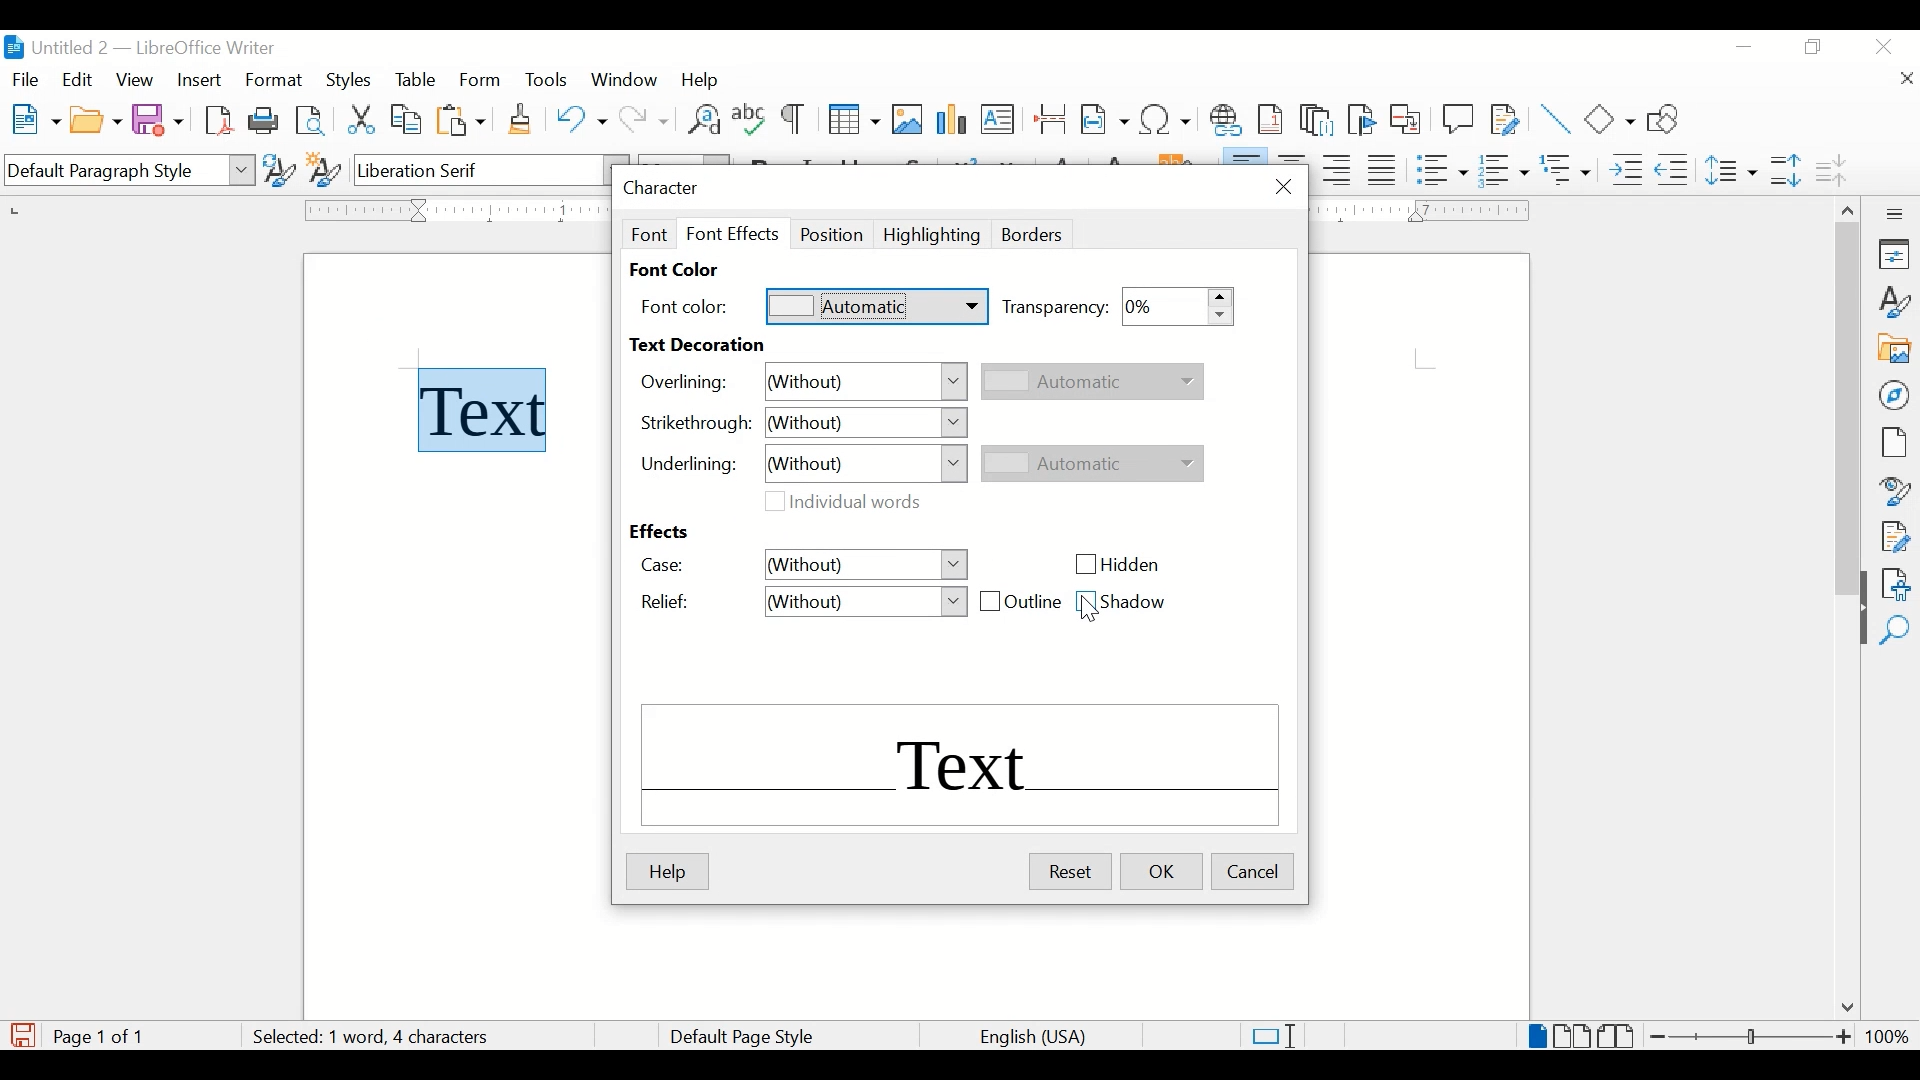 The height and width of the screenshot is (1080, 1920). I want to click on insert, so click(198, 80).